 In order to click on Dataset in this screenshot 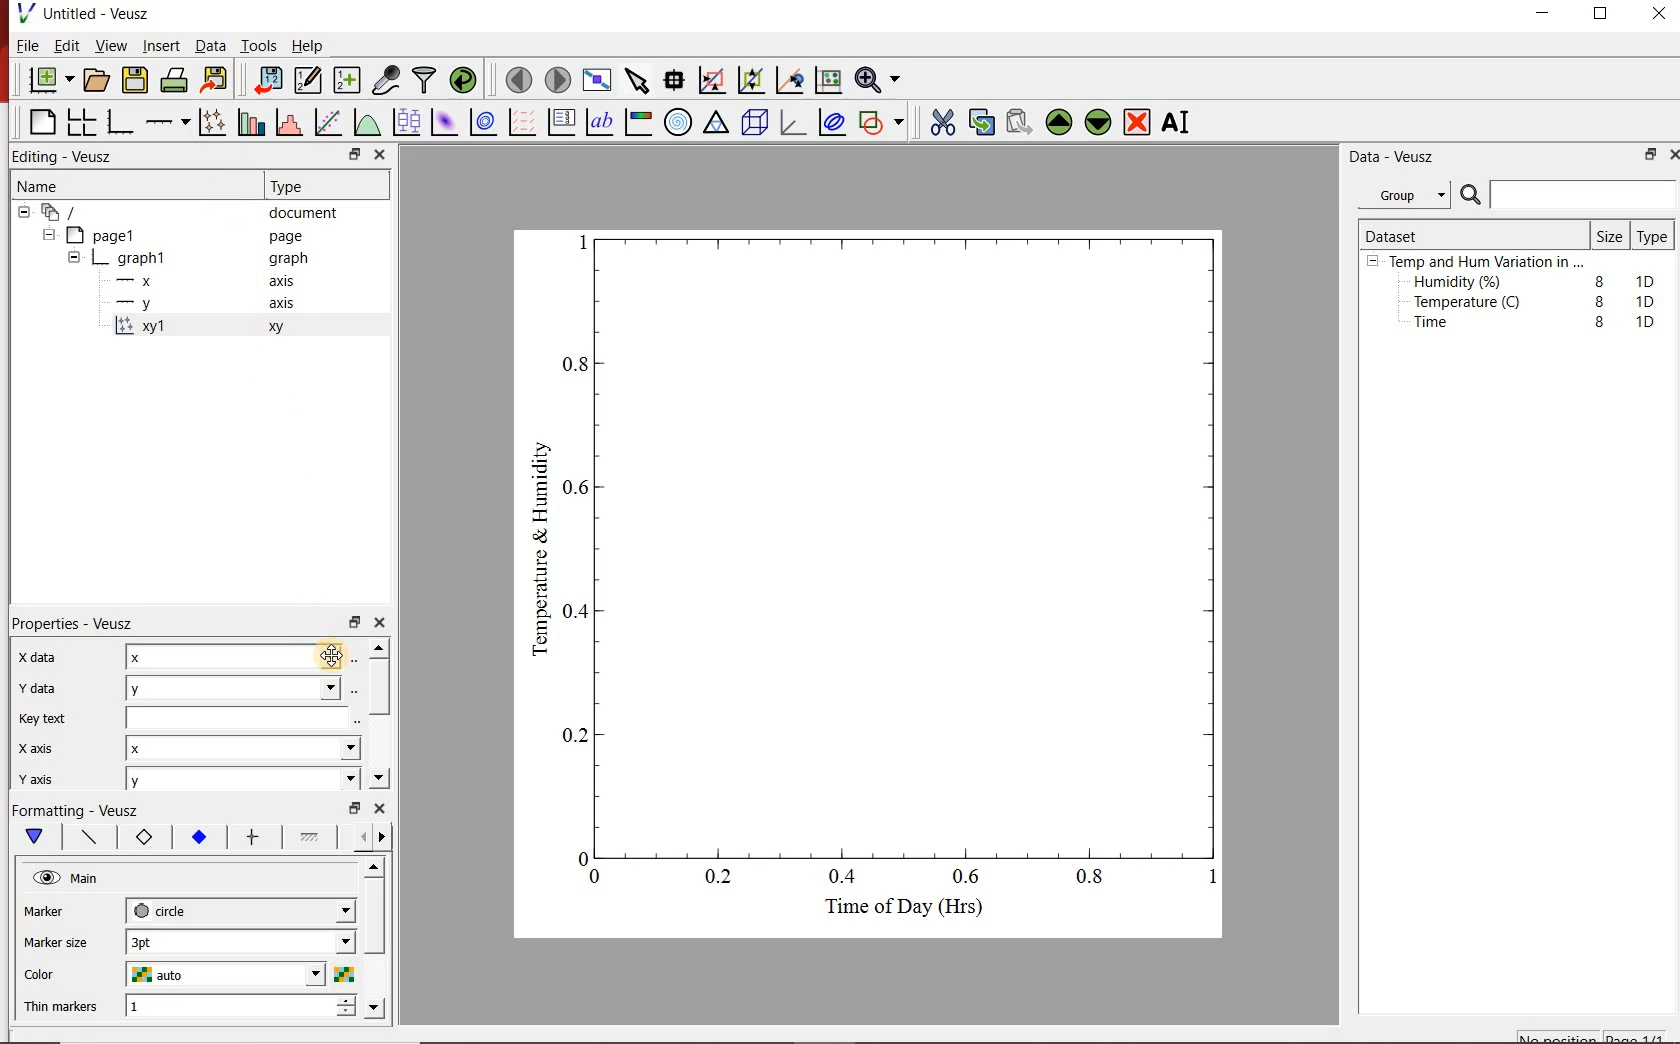, I will do `click(1400, 233)`.